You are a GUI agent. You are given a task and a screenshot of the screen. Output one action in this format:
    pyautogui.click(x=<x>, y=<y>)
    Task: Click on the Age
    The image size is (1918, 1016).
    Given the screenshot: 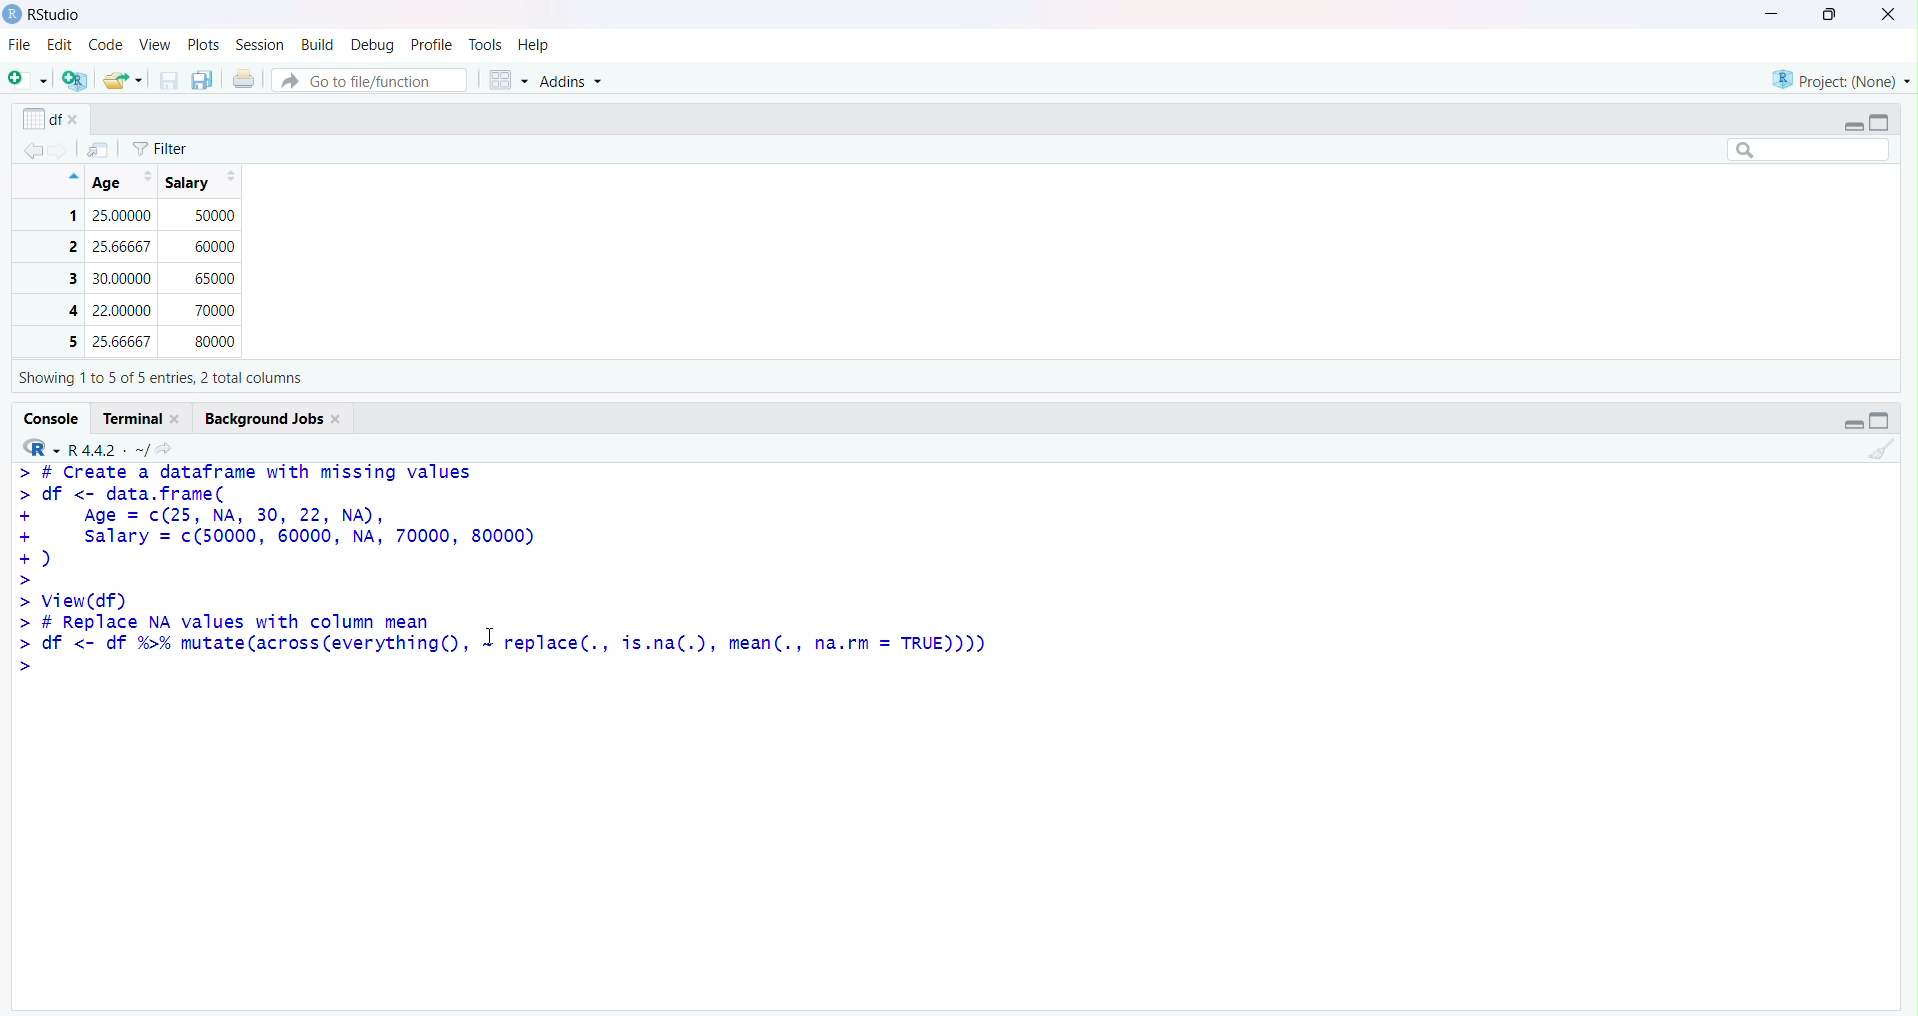 What is the action you would take?
    pyautogui.click(x=122, y=183)
    